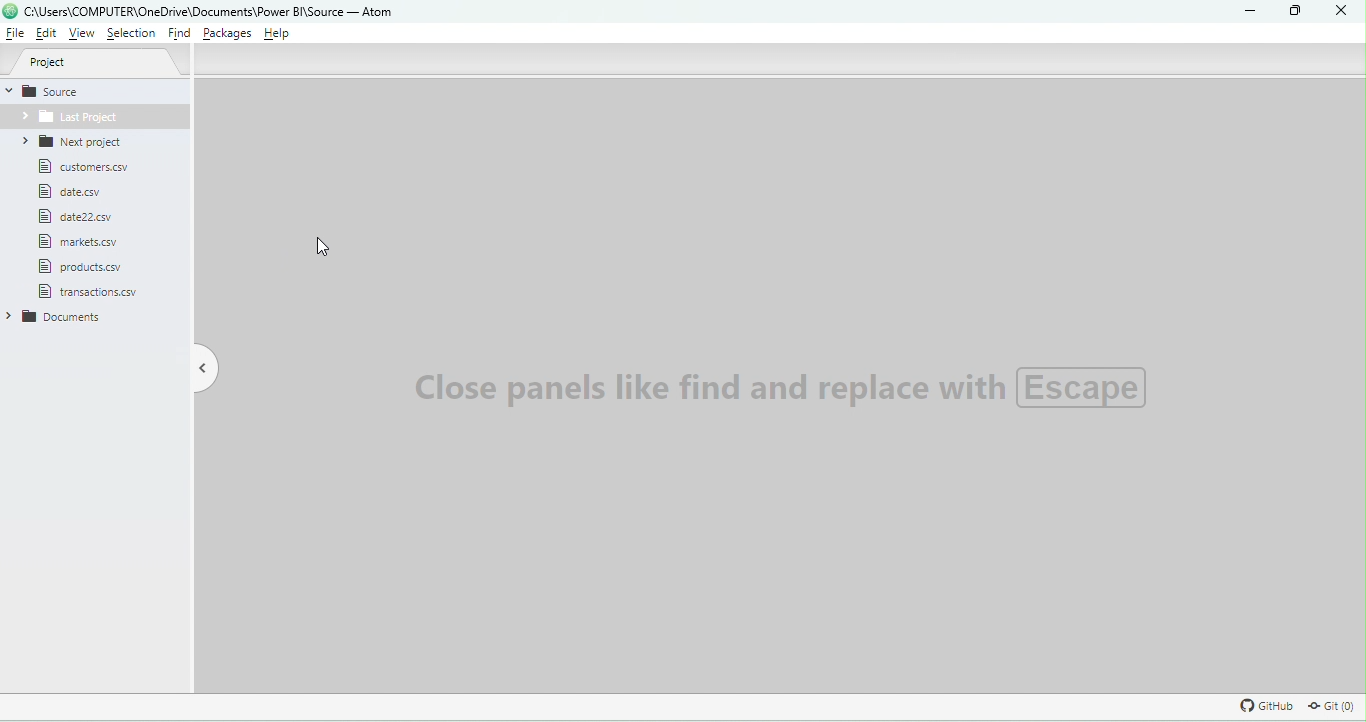 The width and height of the screenshot is (1366, 722). I want to click on Watermark, so click(819, 390).